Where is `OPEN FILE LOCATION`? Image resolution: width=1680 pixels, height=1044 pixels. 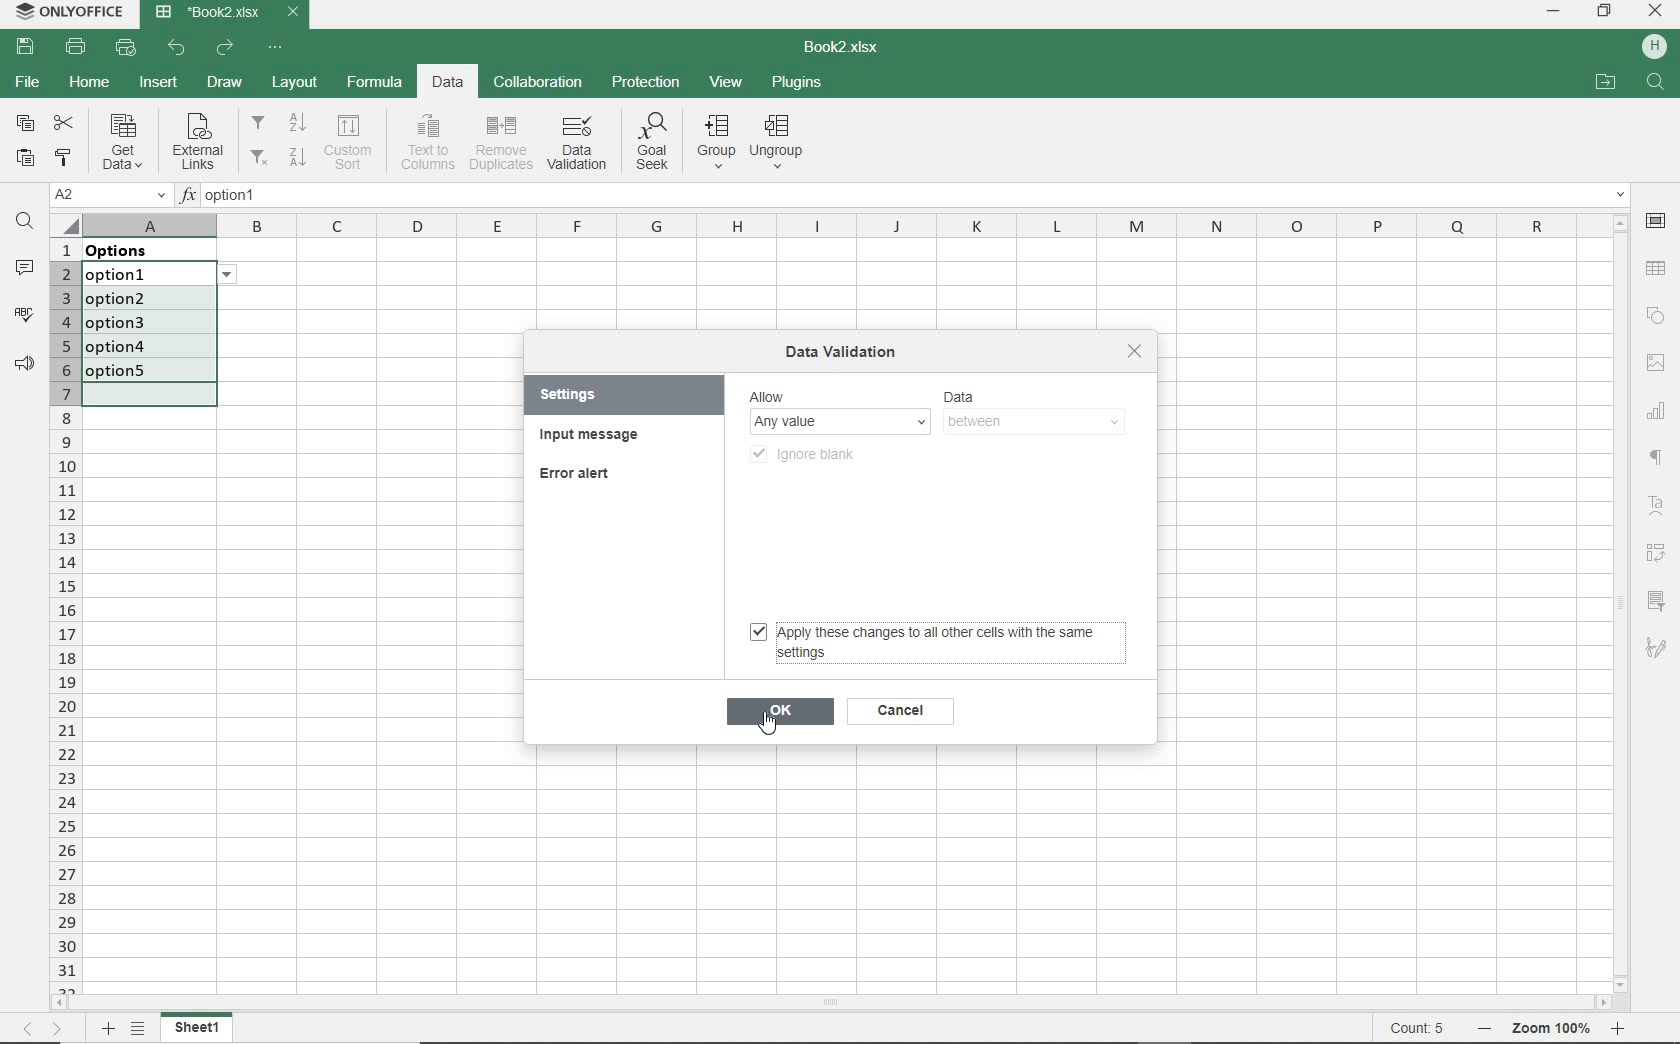 OPEN FILE LOCATION is located at coordinates (1606, 81).